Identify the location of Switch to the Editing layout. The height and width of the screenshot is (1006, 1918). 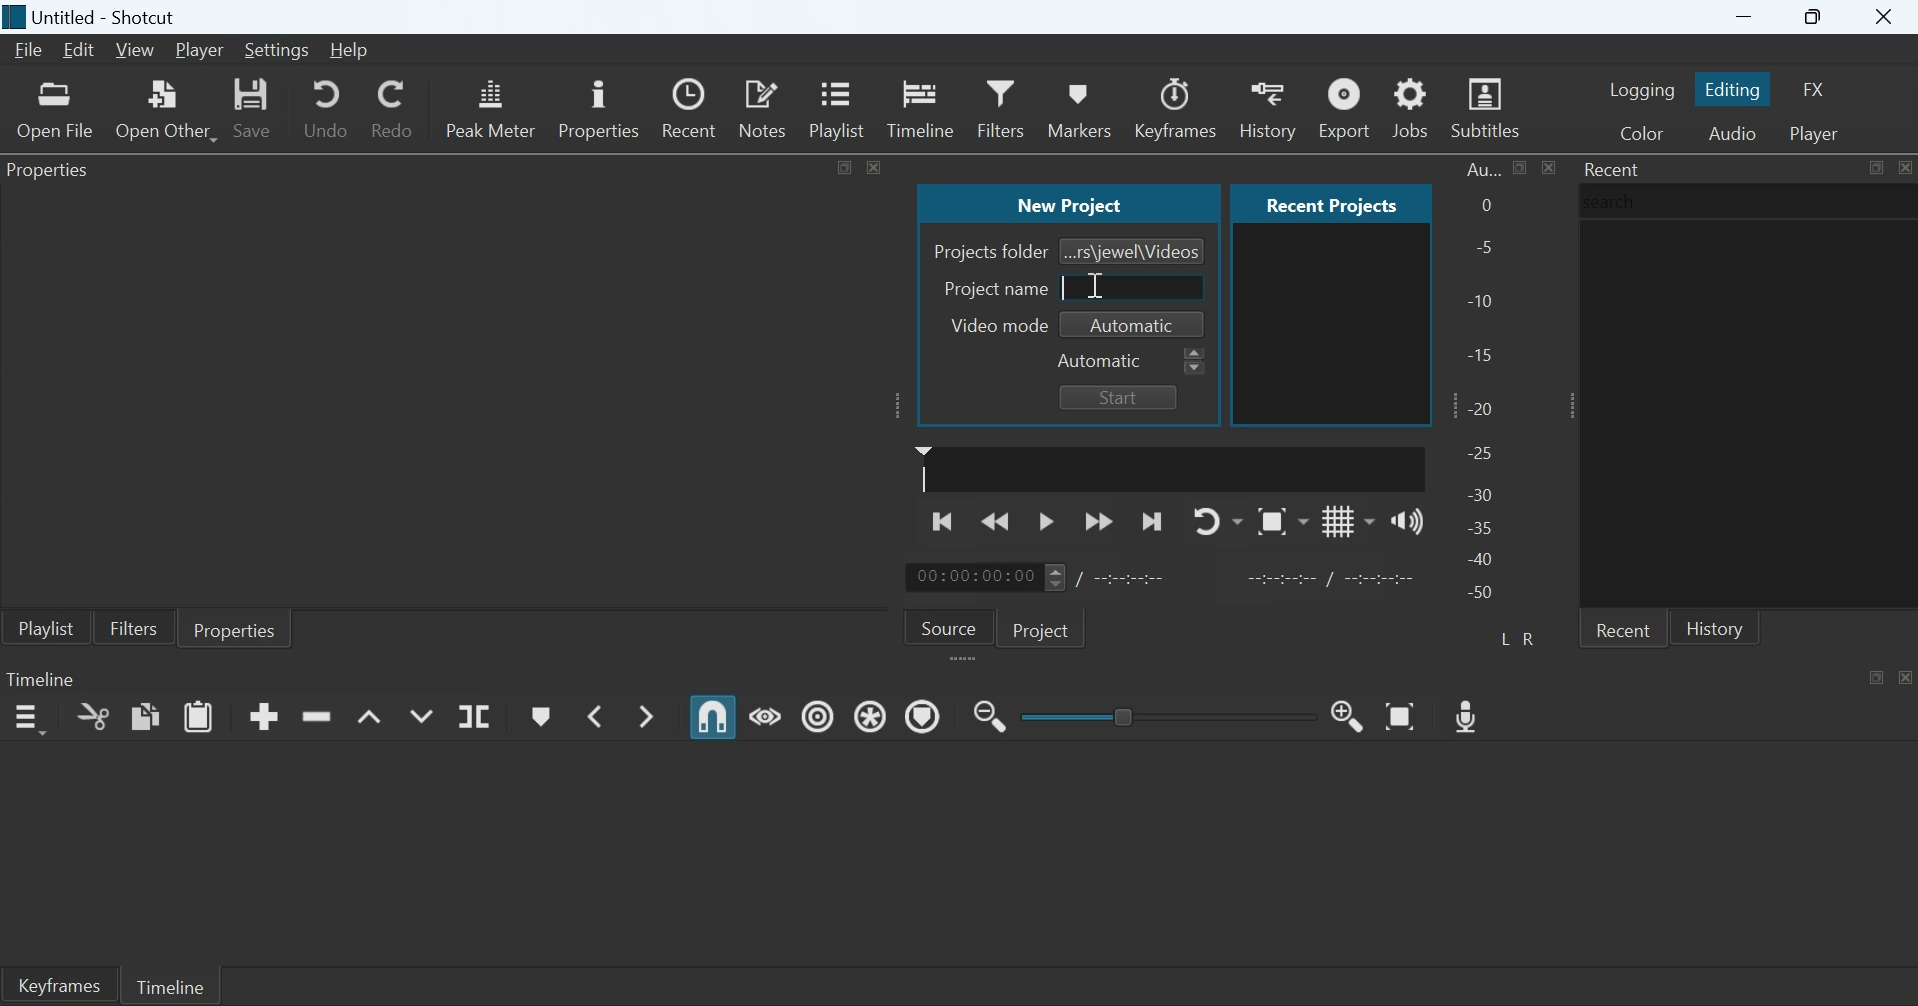
(1735, 89).